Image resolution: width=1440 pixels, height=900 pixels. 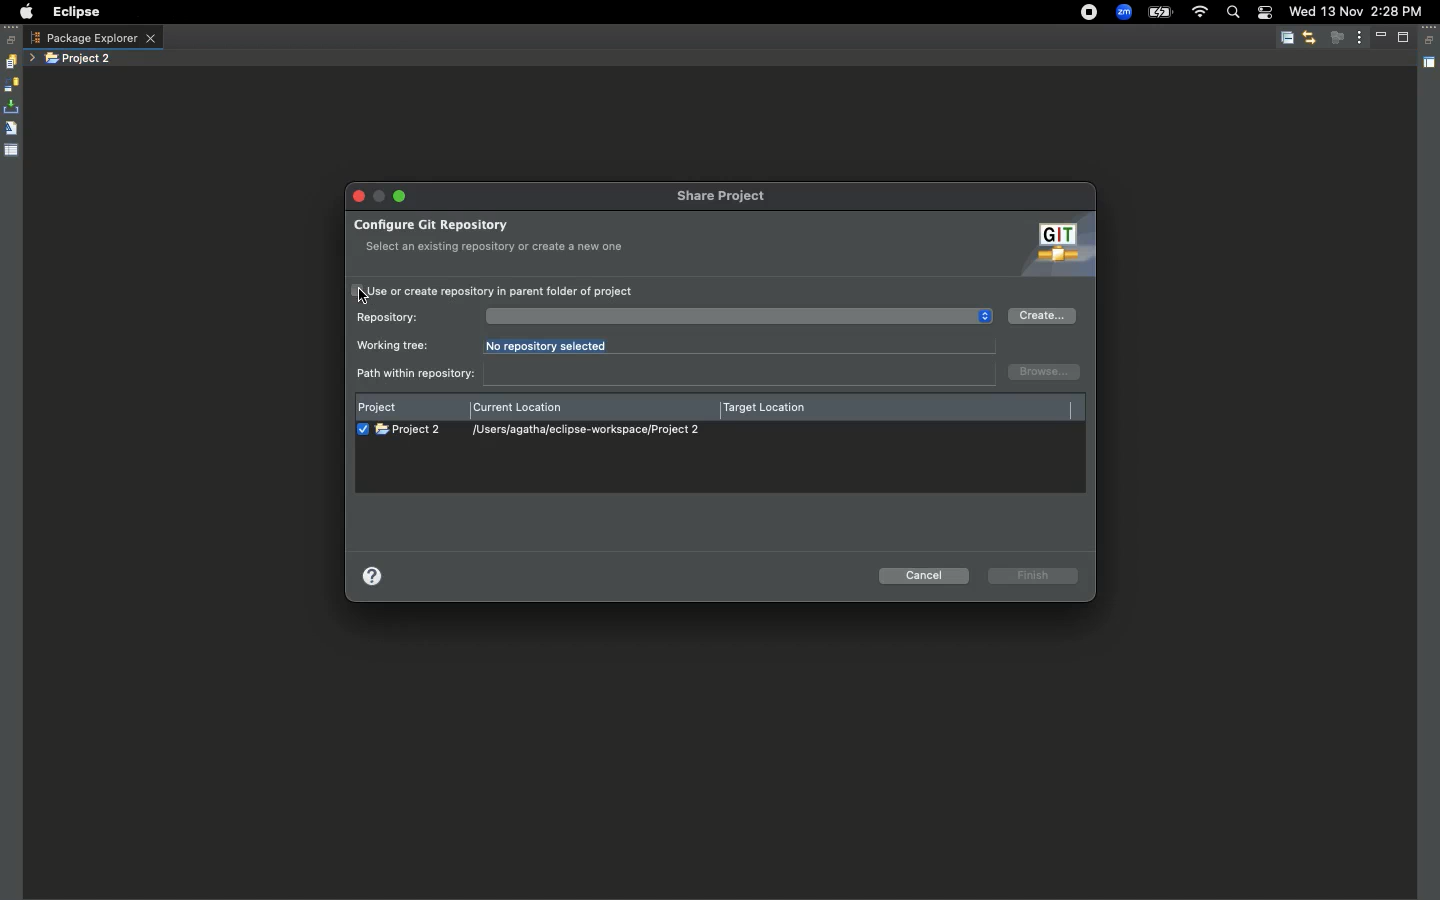 I want to click on Finish, so click(x=1035, y=575).